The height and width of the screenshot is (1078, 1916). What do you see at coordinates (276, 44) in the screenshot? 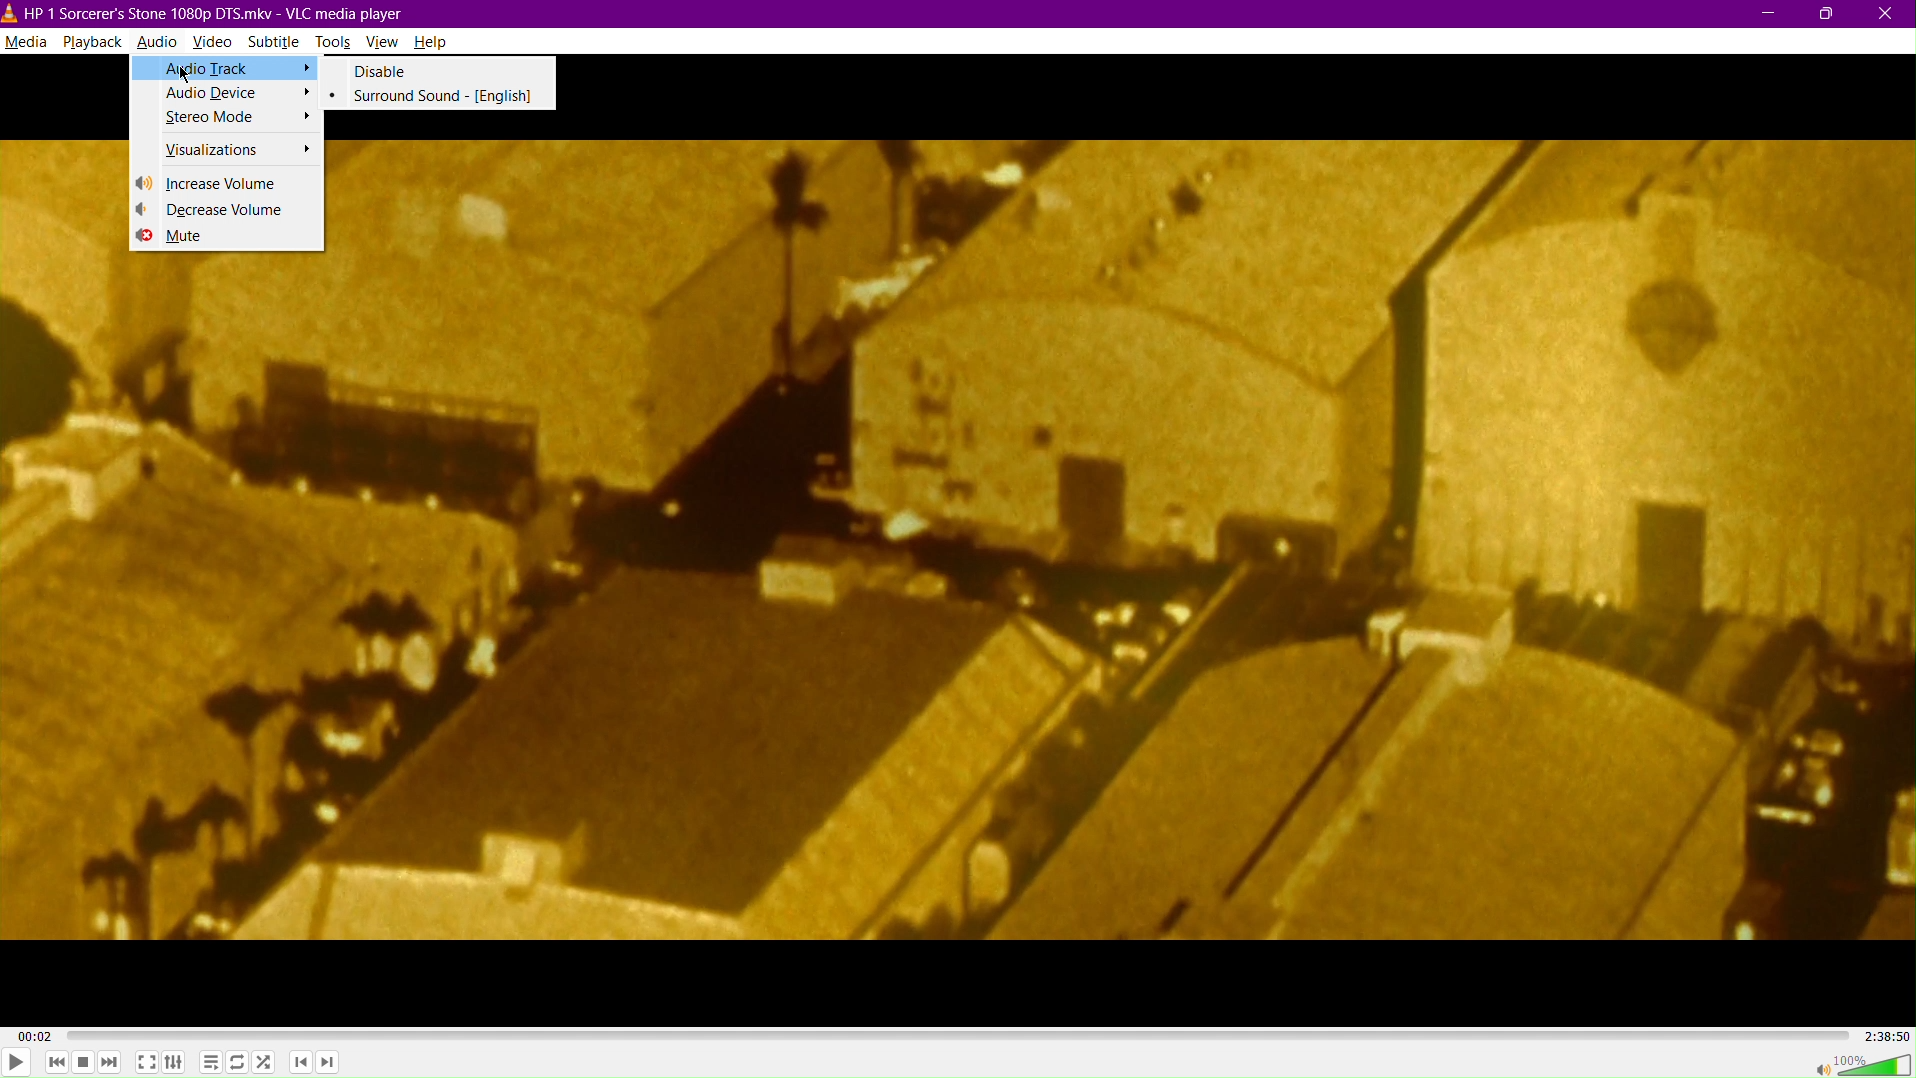
I see `Subtitle` at bounding box center [276, 44].